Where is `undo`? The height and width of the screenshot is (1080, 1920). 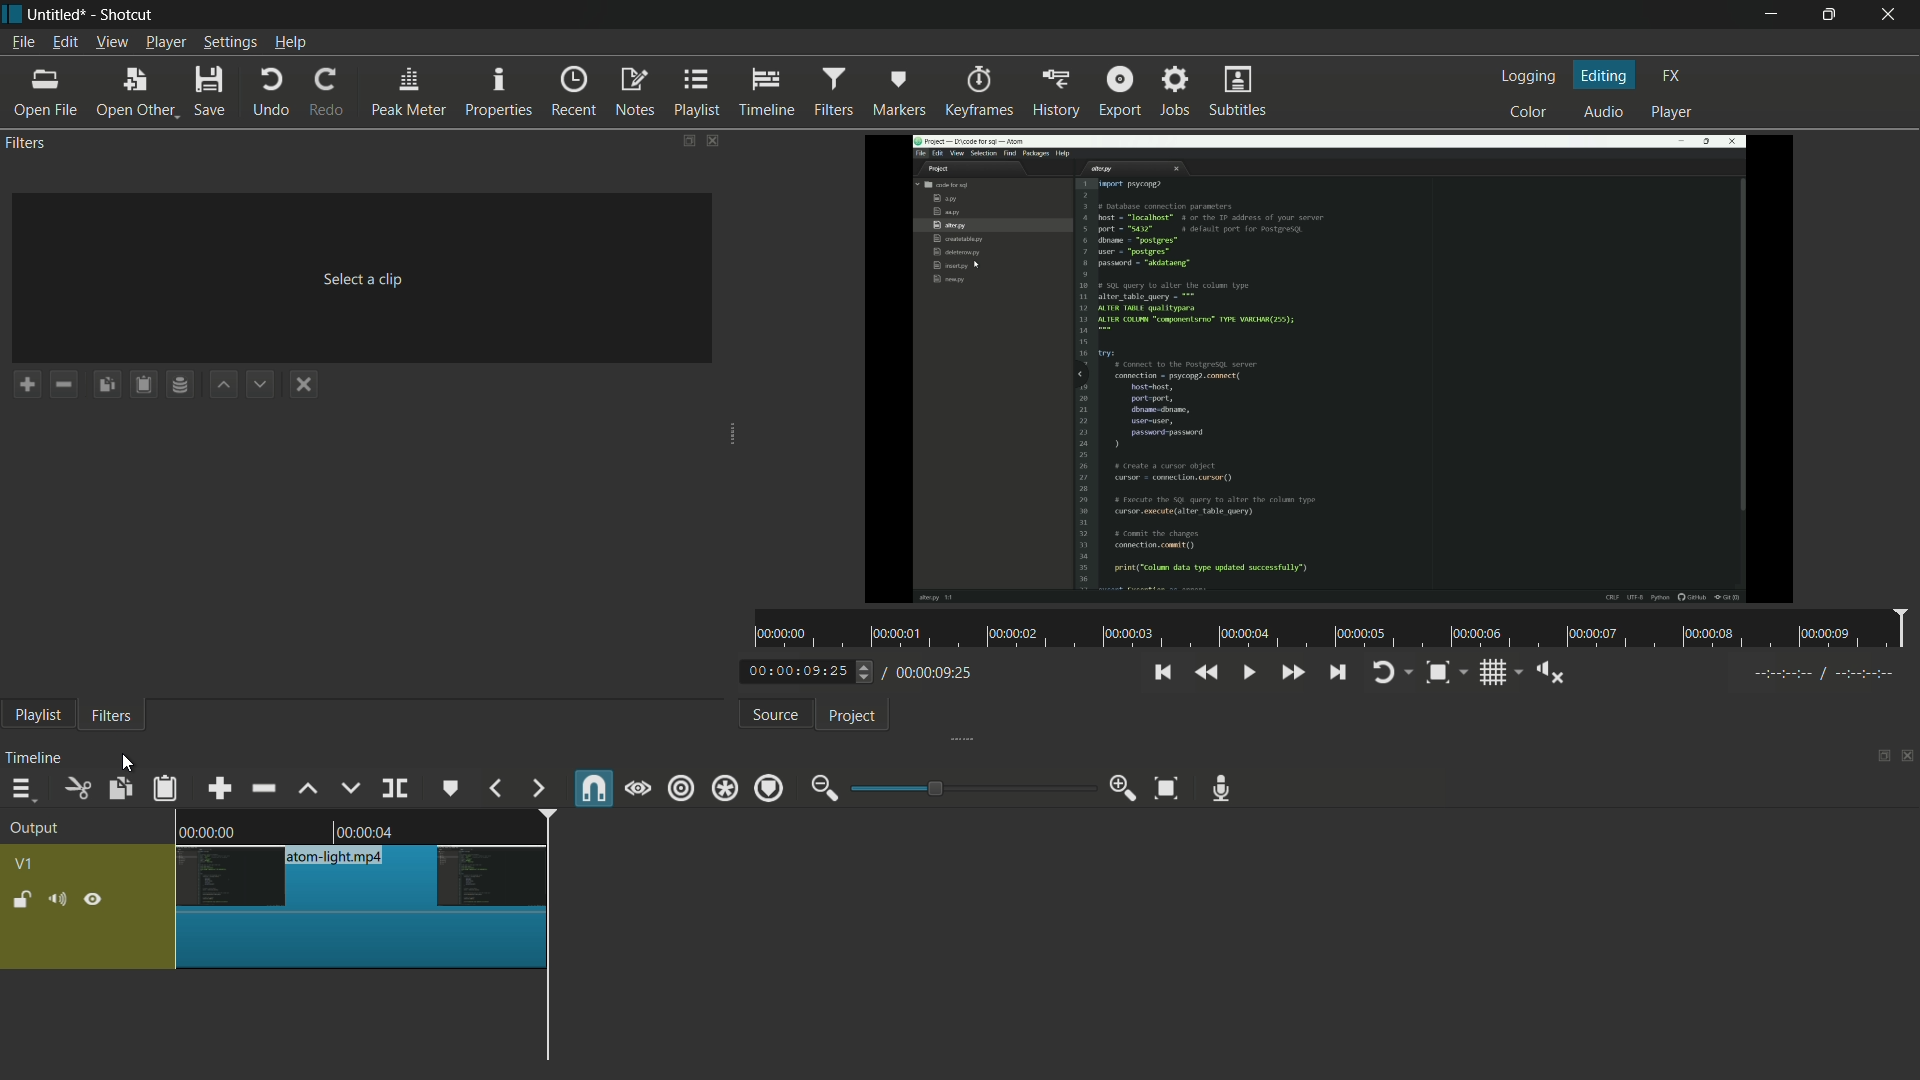
undo is located at coordinates (272, 93).